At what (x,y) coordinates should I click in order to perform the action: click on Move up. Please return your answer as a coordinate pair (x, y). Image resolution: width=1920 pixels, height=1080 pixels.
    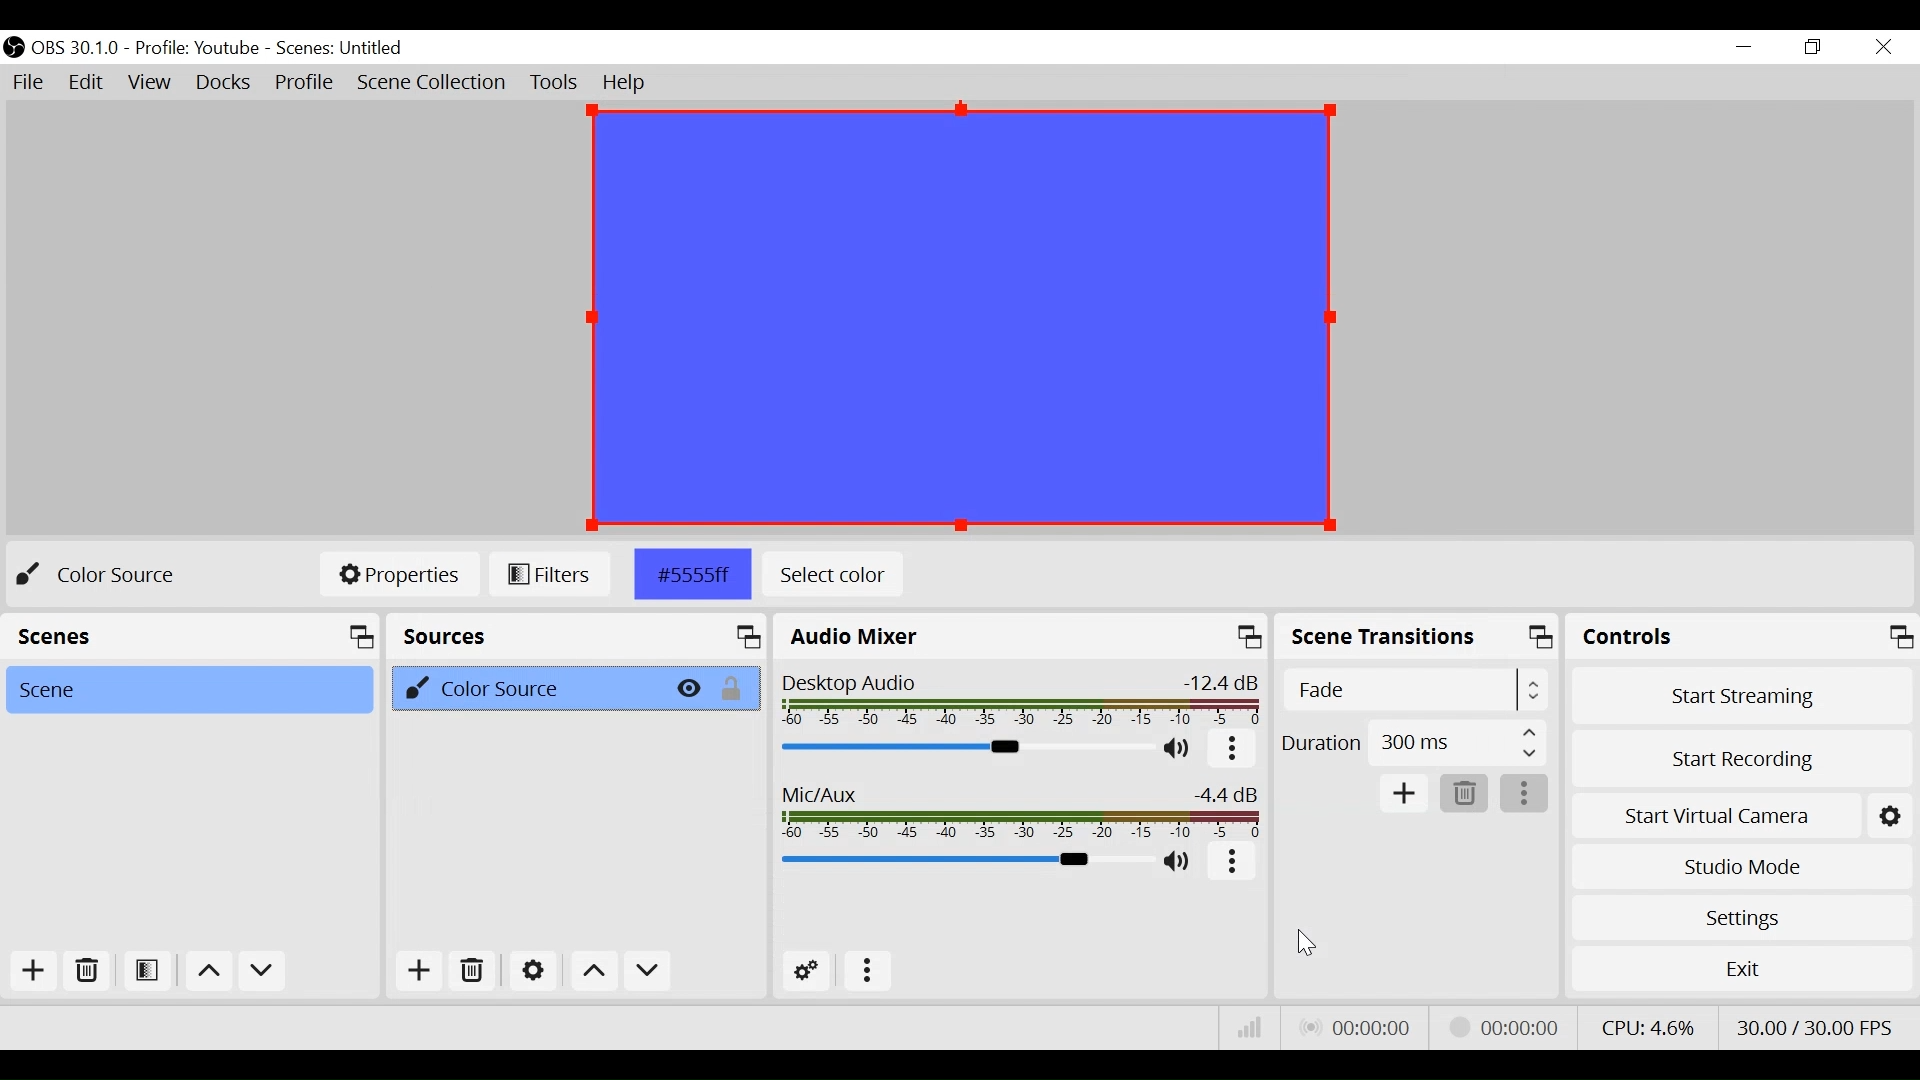
    Looking at the image, I should click on (595, 973).